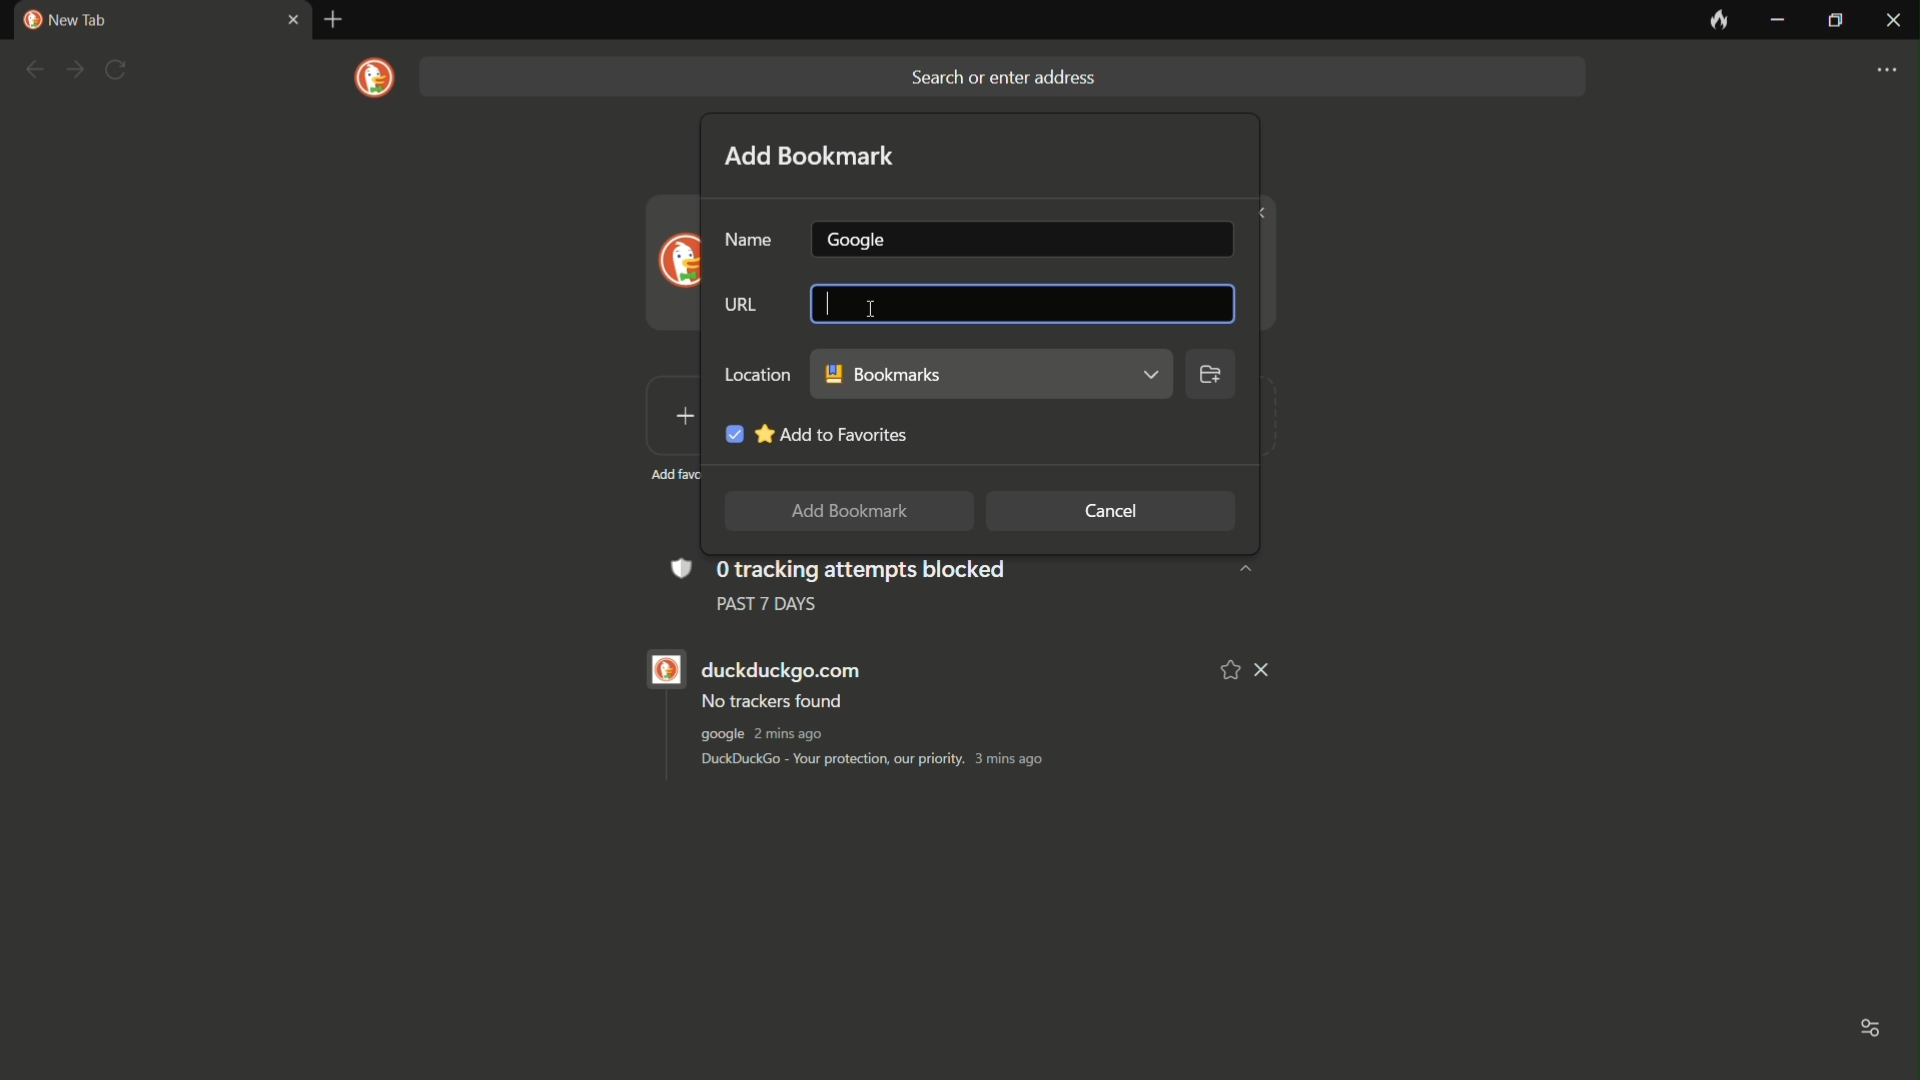 The height and width of the screenshot is (1080, 1920). Describe the element at coordinates (291, 21) in the screenshot. I see `close tab` at that location.